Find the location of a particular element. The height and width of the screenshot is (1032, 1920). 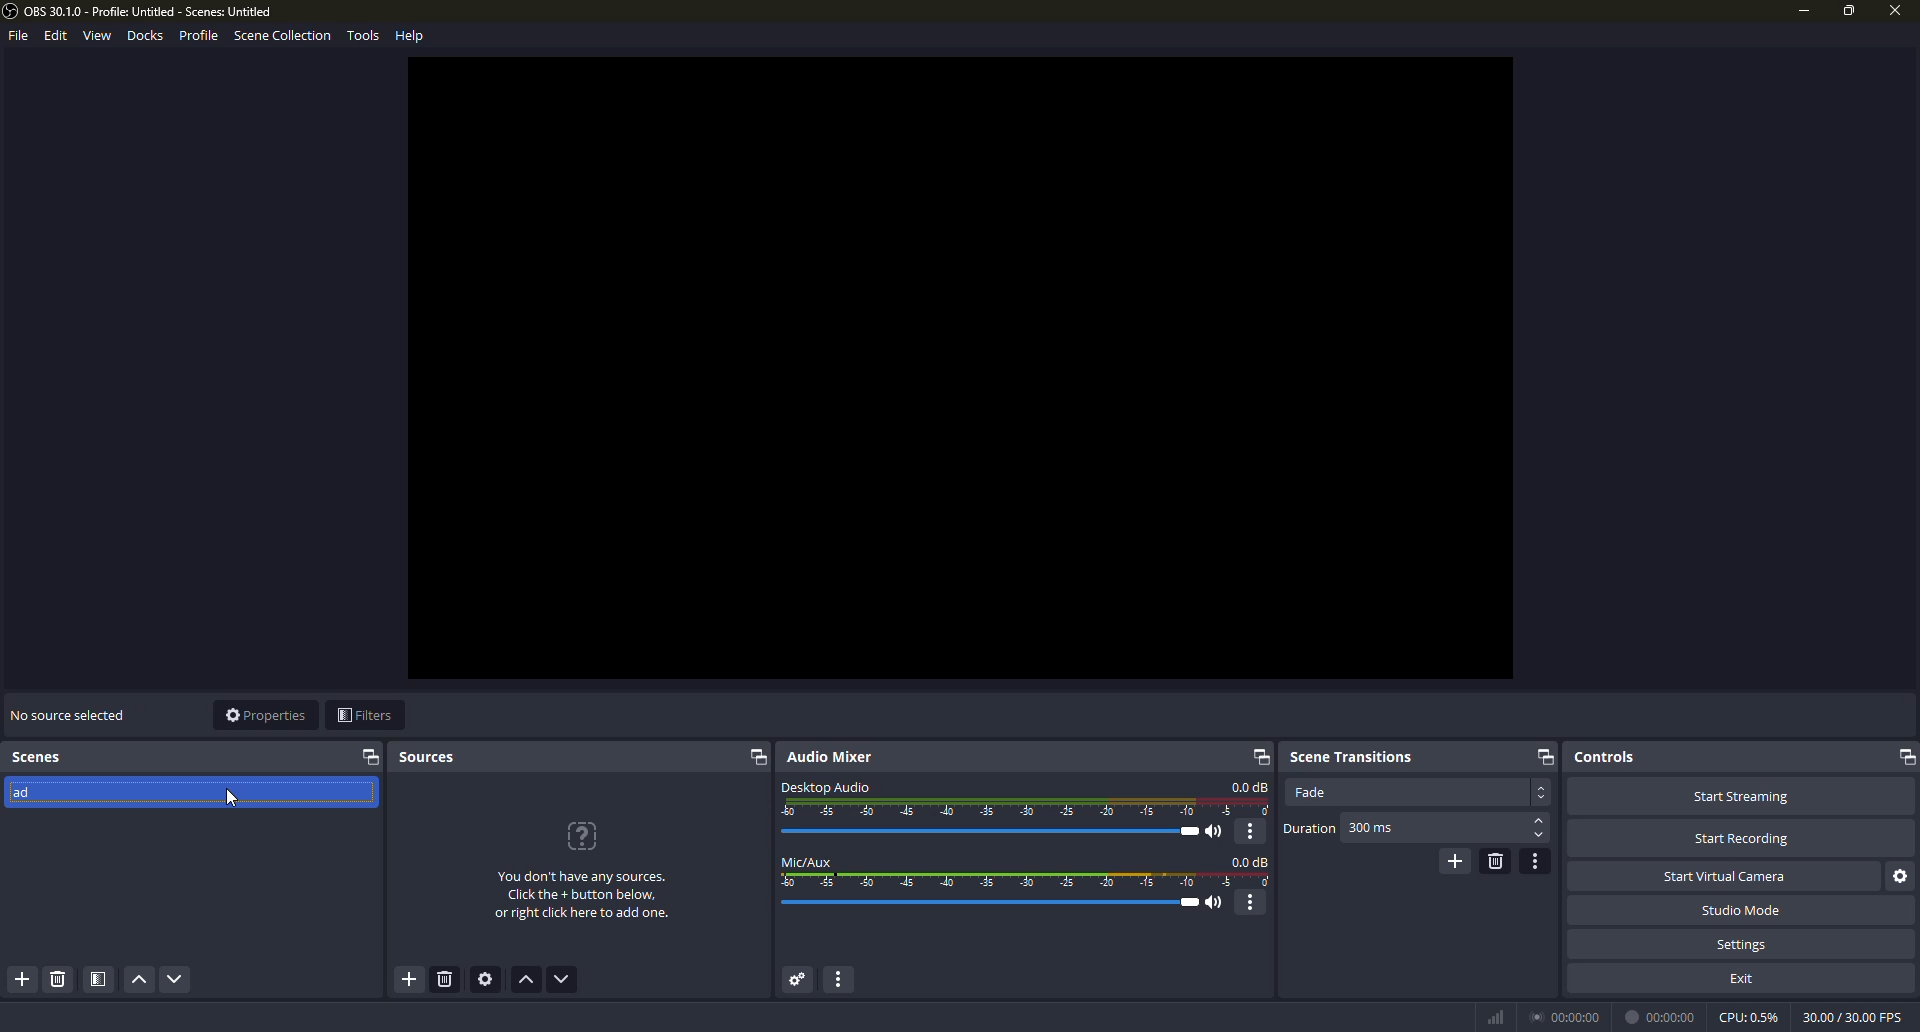

audio mixer is located at coordinates (835, 757).